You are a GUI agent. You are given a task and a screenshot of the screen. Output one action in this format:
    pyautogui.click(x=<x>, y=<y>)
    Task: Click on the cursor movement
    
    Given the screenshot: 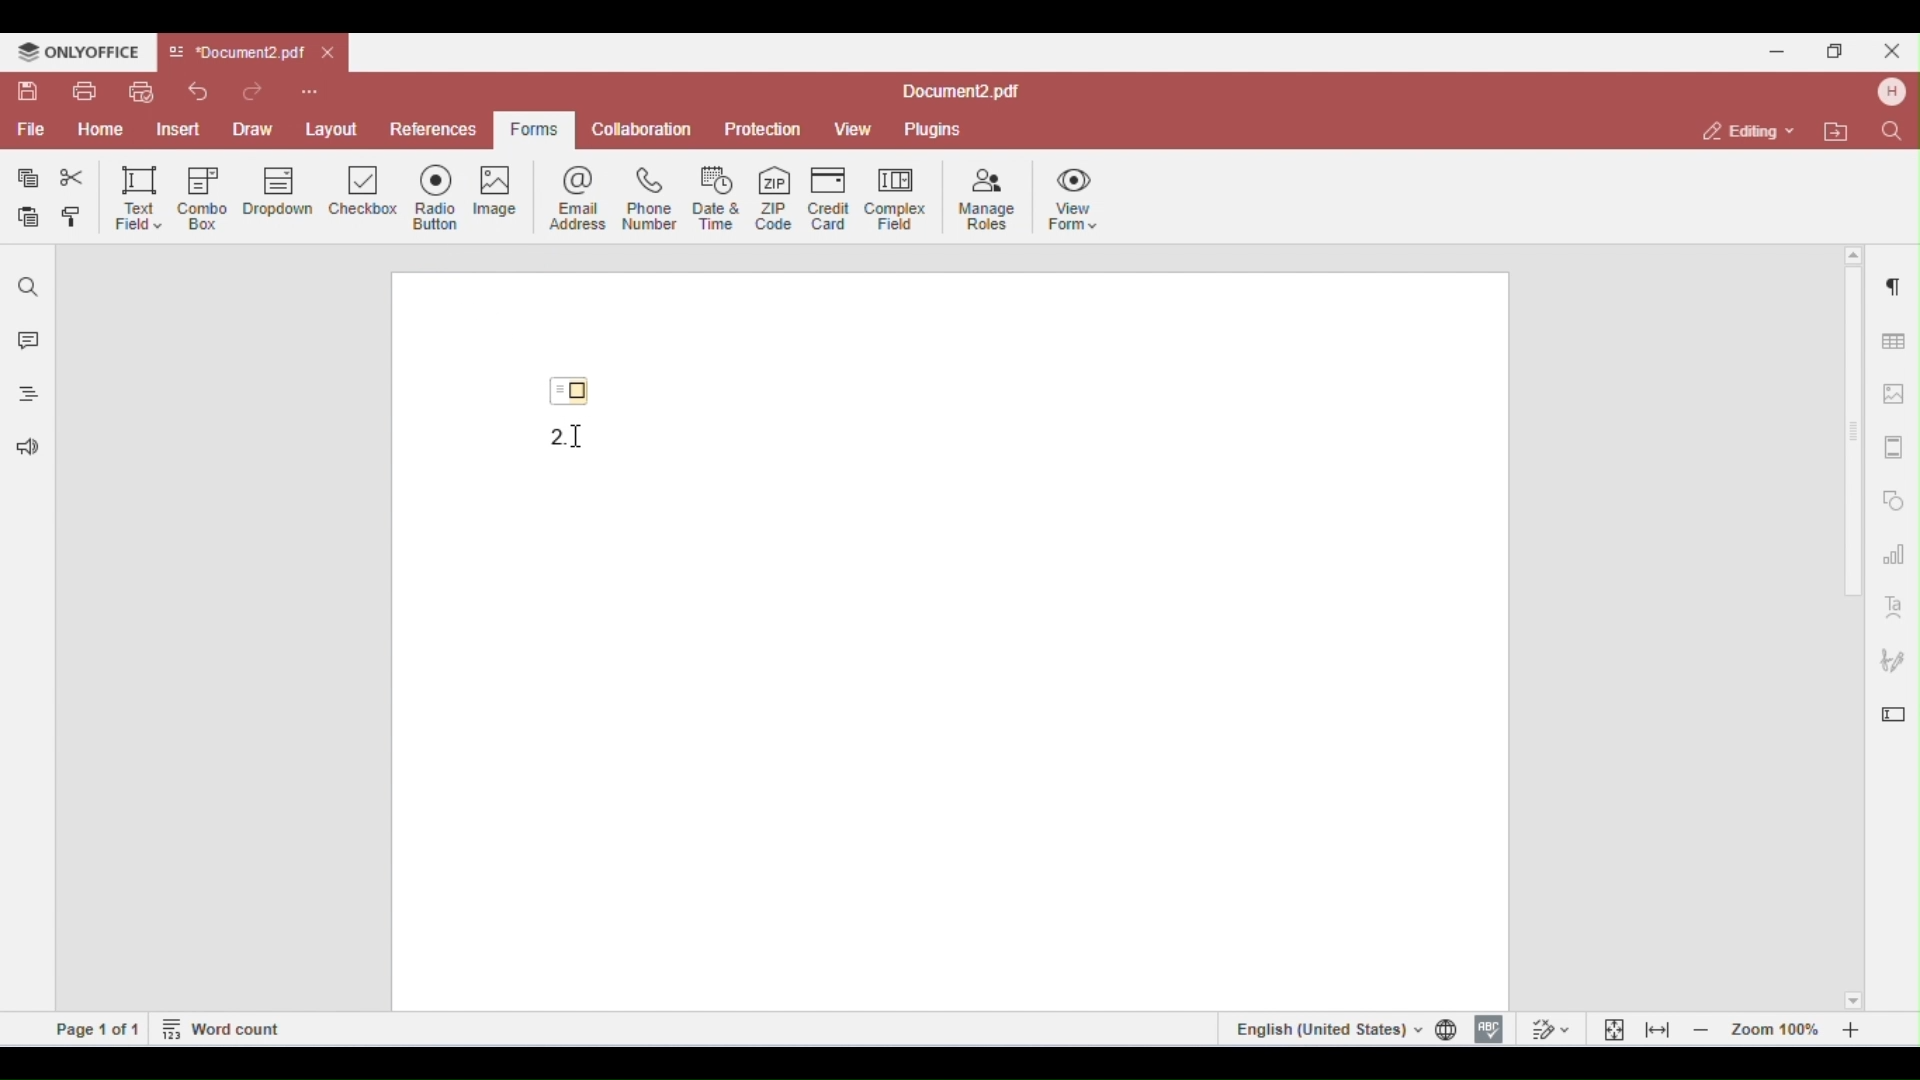 What is the action you would take?
    pyautogui.click(x=581, y=436)
    